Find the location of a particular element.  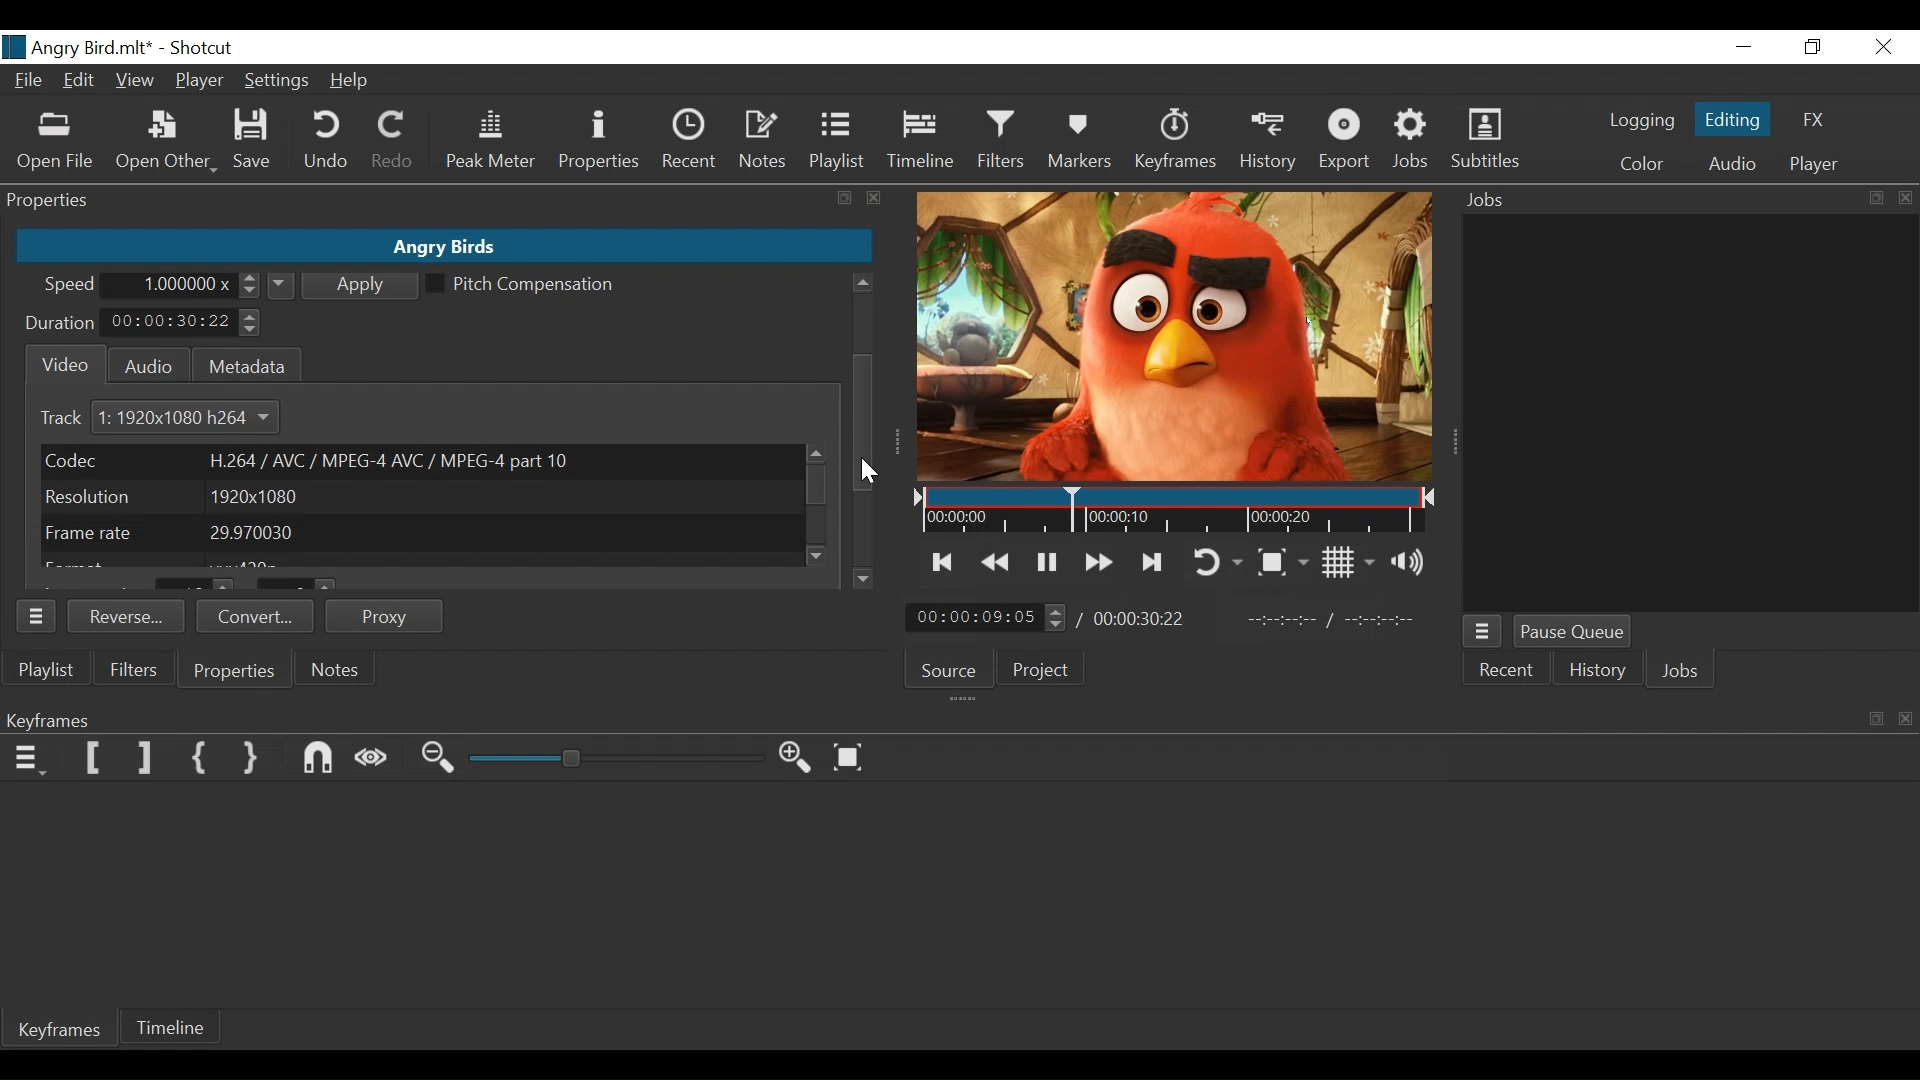

Playlist is located at coordinates (839, 143).